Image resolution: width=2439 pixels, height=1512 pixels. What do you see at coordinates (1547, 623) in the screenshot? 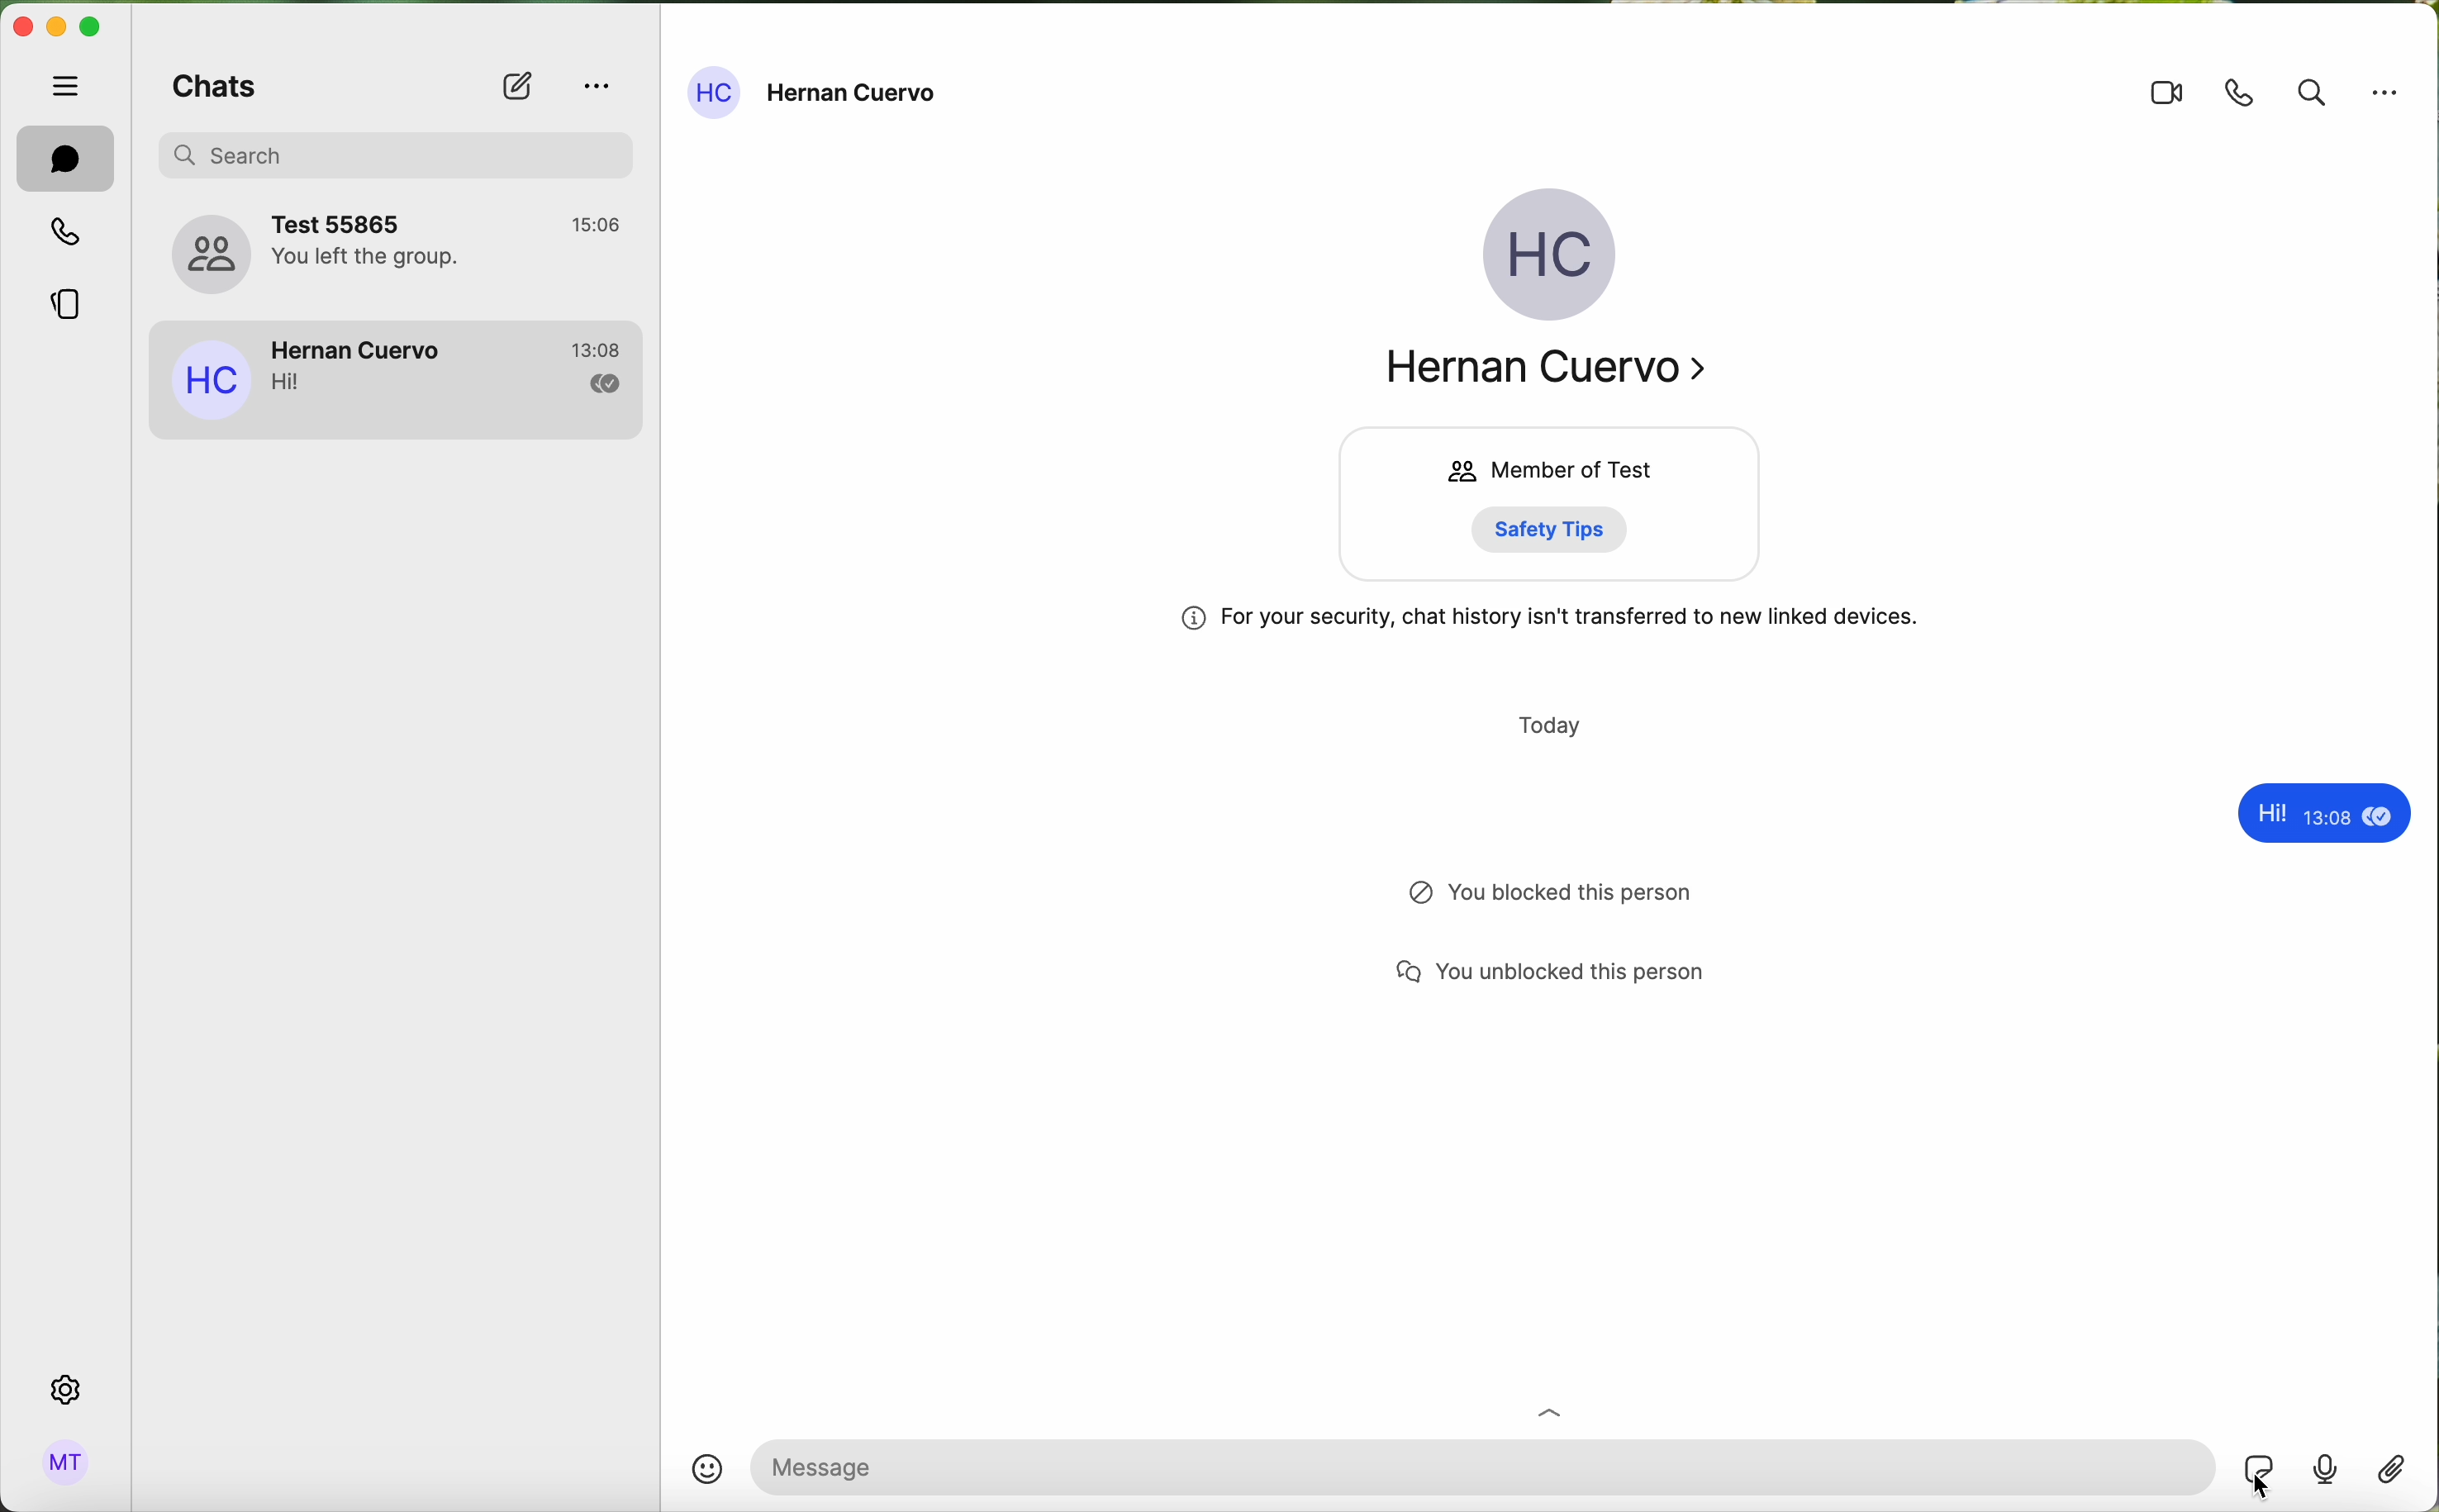
I see `safety message` at bounding box center [1547, 623].